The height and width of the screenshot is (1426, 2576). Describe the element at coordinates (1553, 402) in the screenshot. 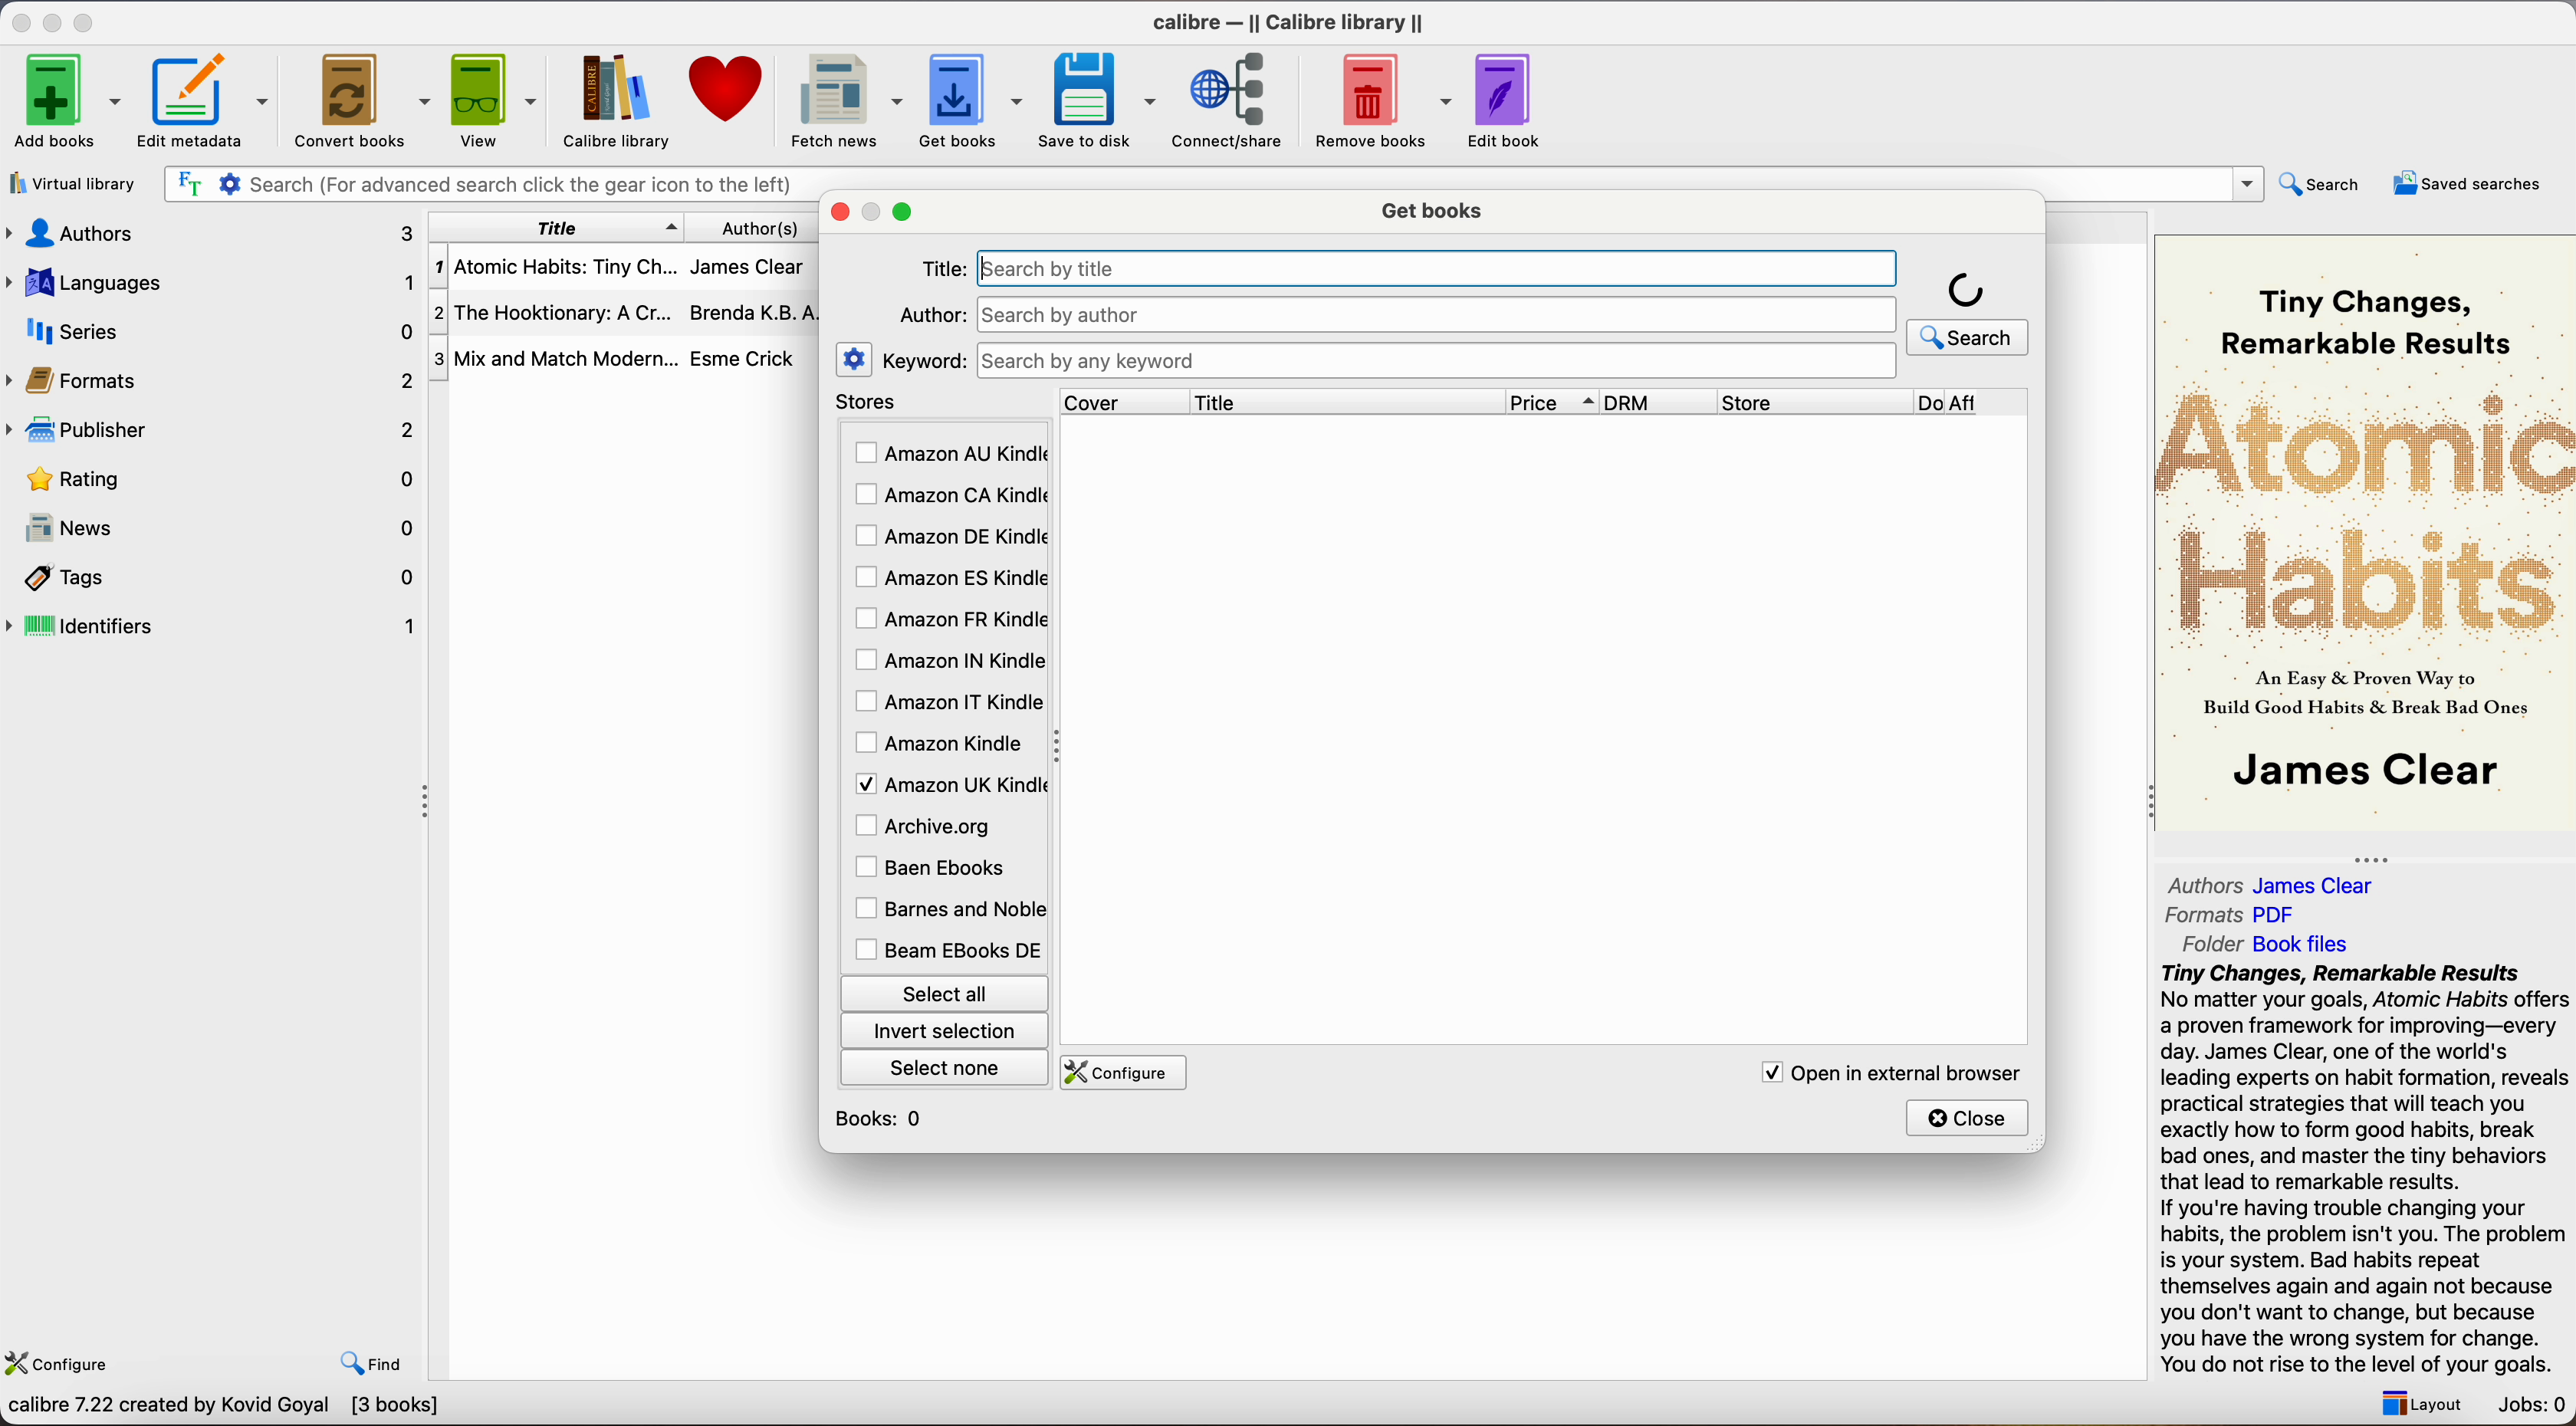

I see `price` at that location.